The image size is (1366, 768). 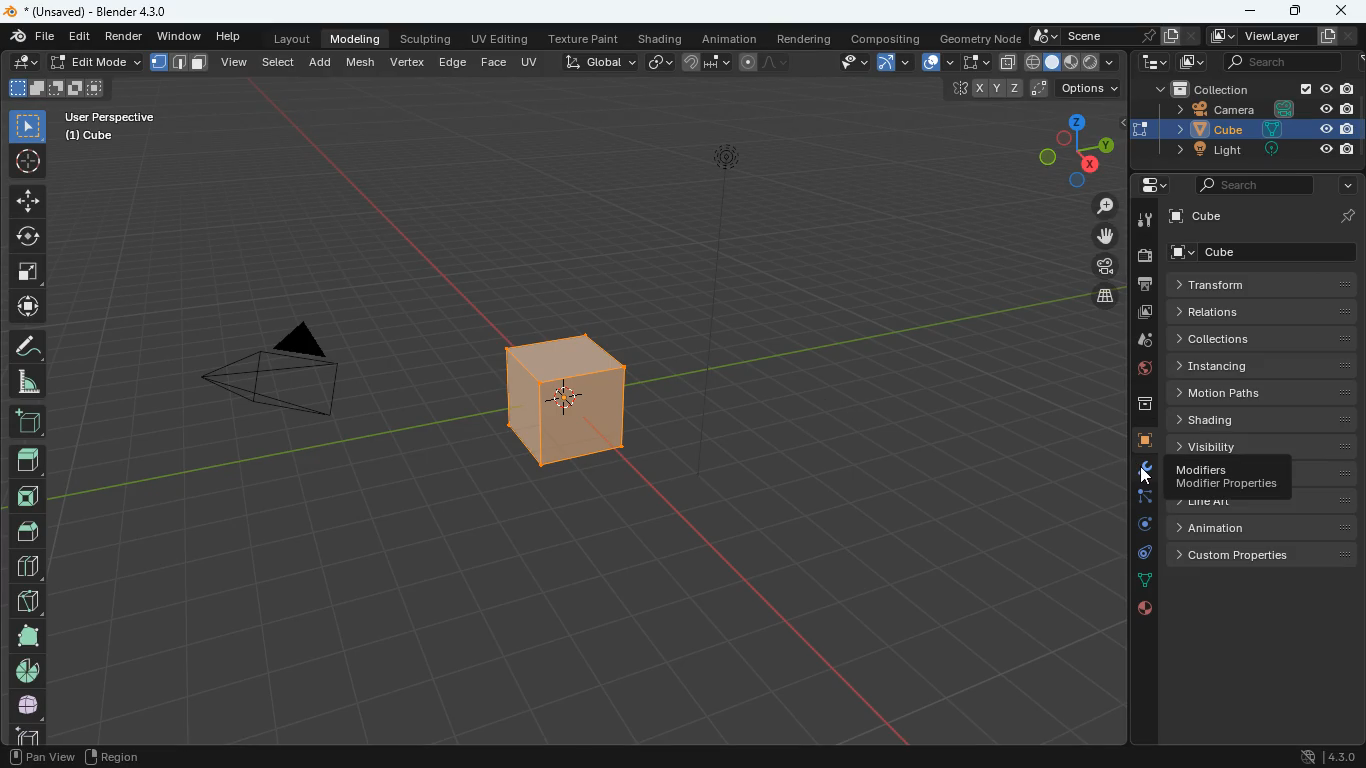 What do you see at coordinates (28, 124) in the screenshot?
I see `select` at bounding box center [28, 124].